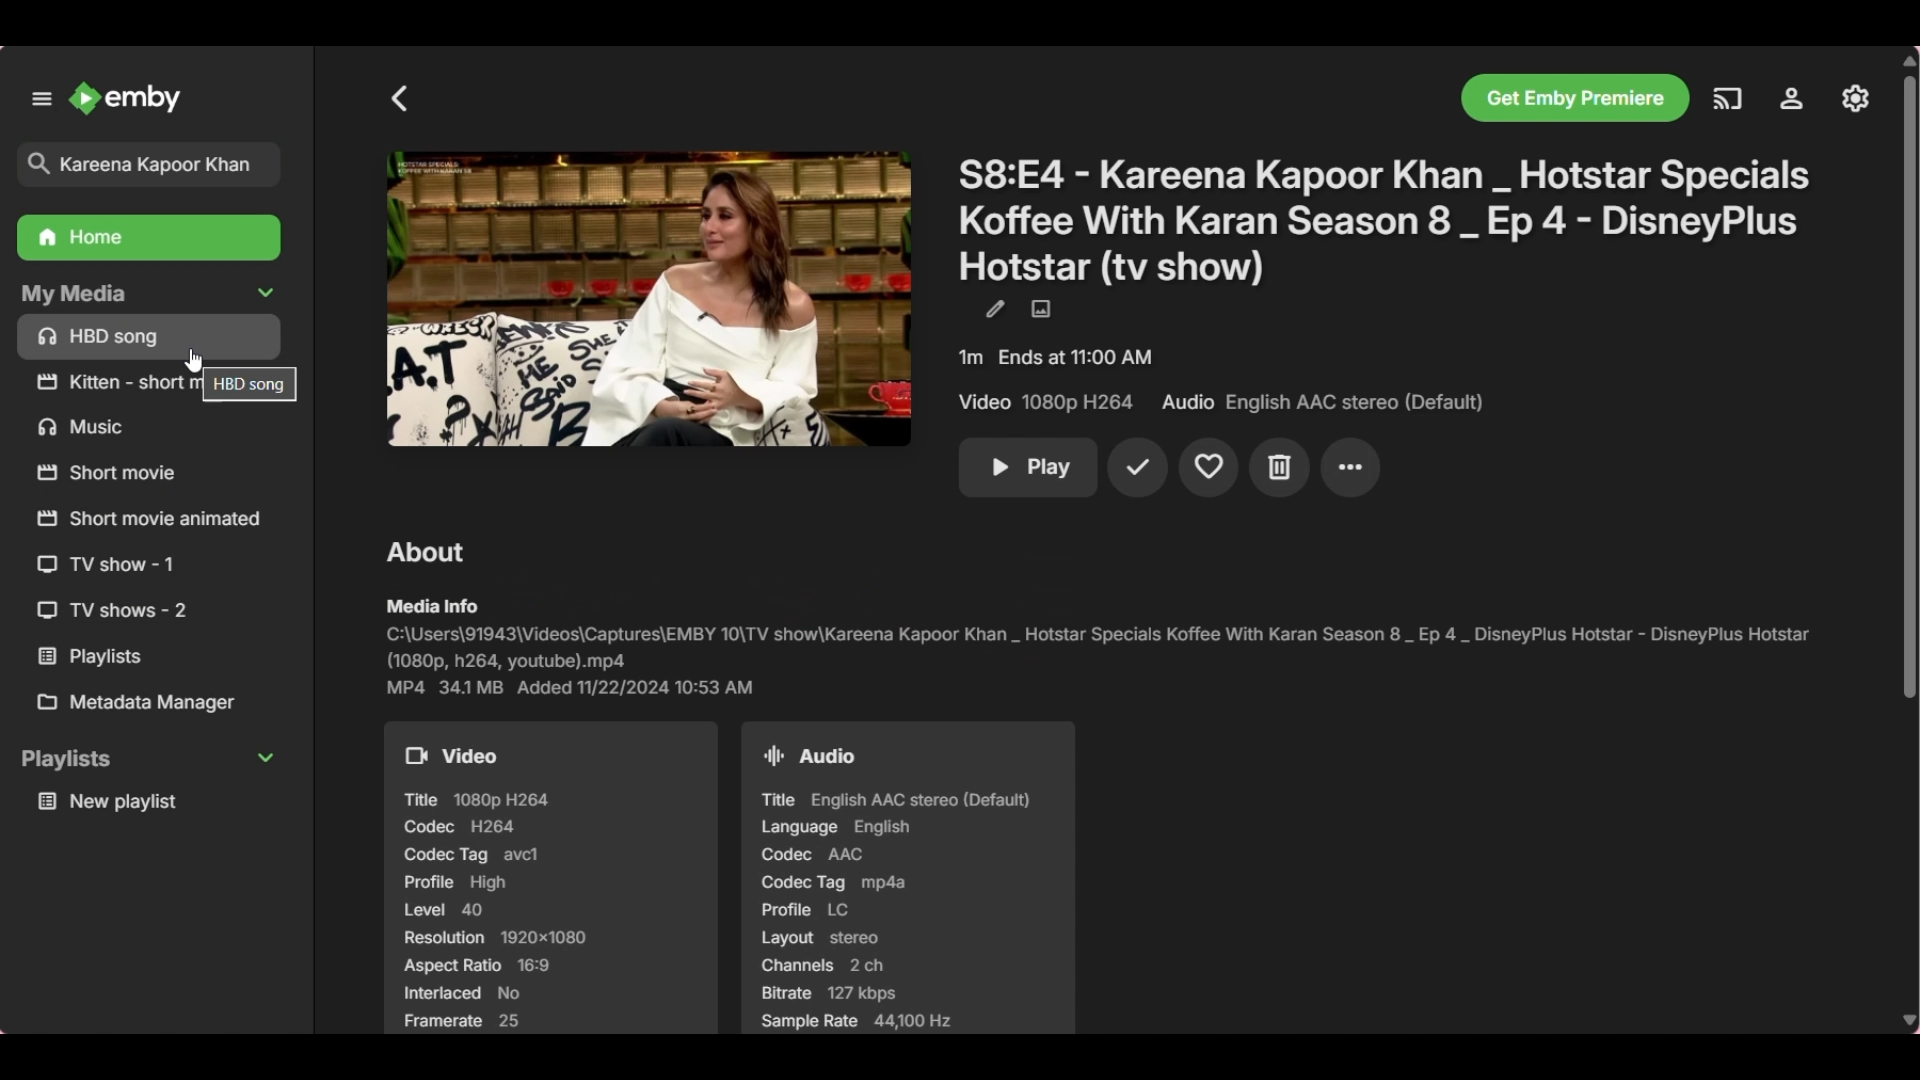  Describe the element at coordinates (138, 565) in the screenshot. I see `` at that location.